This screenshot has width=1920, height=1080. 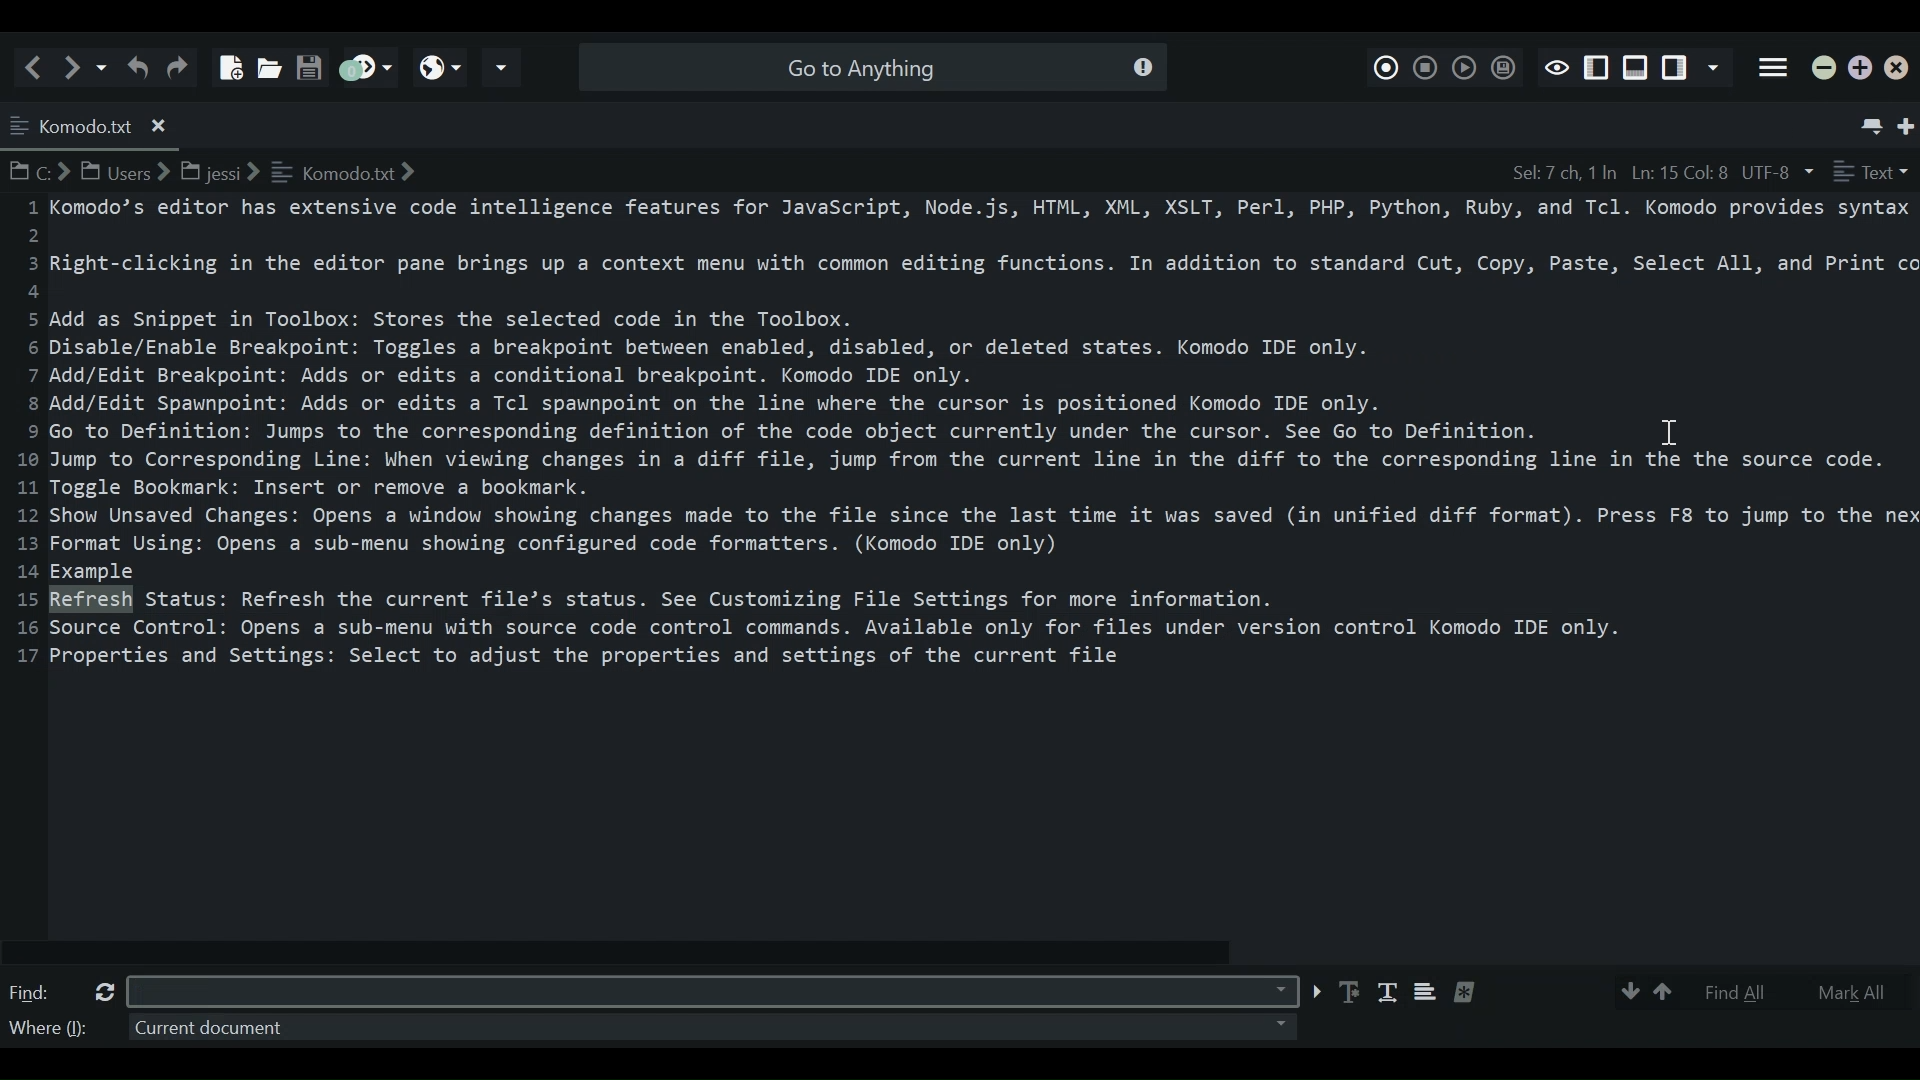 I want to click on Go back one location , so click(x=38, y=66).